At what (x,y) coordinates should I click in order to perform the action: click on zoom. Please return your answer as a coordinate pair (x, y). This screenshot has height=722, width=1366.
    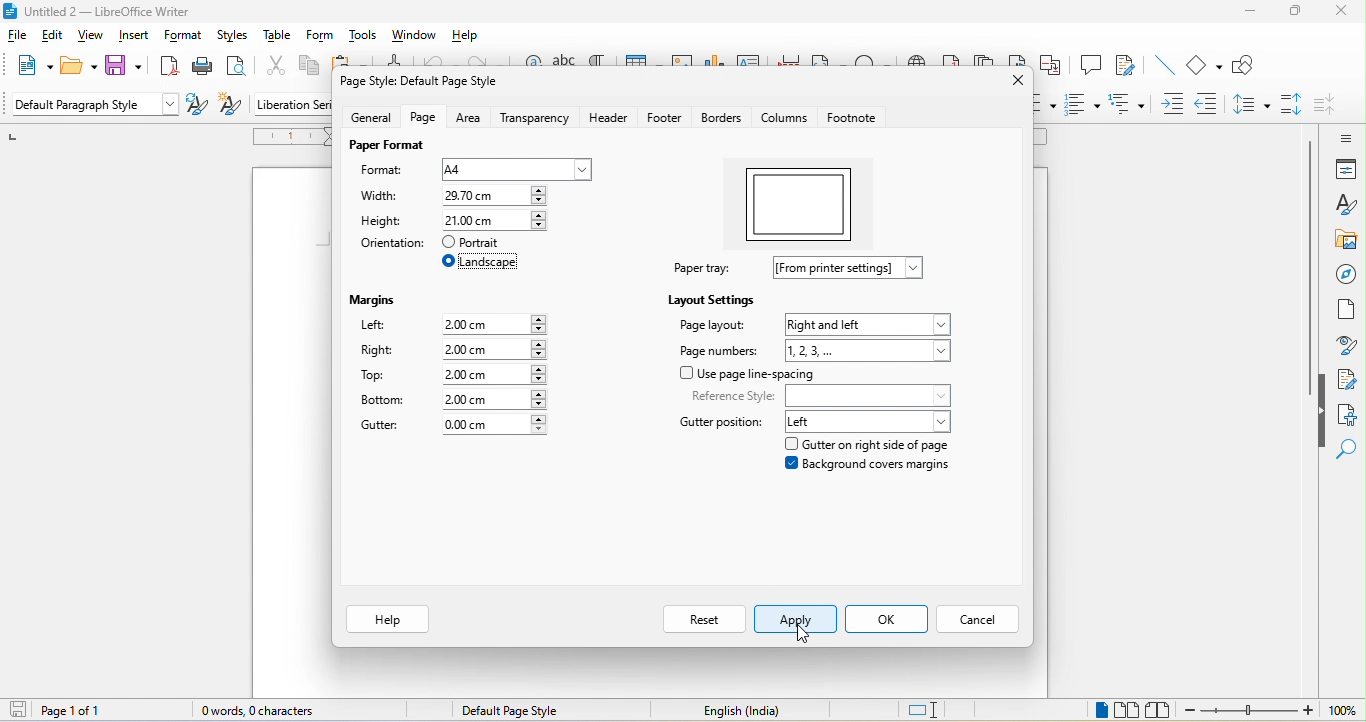
    Looking at the image, I should click on (1271, 711).